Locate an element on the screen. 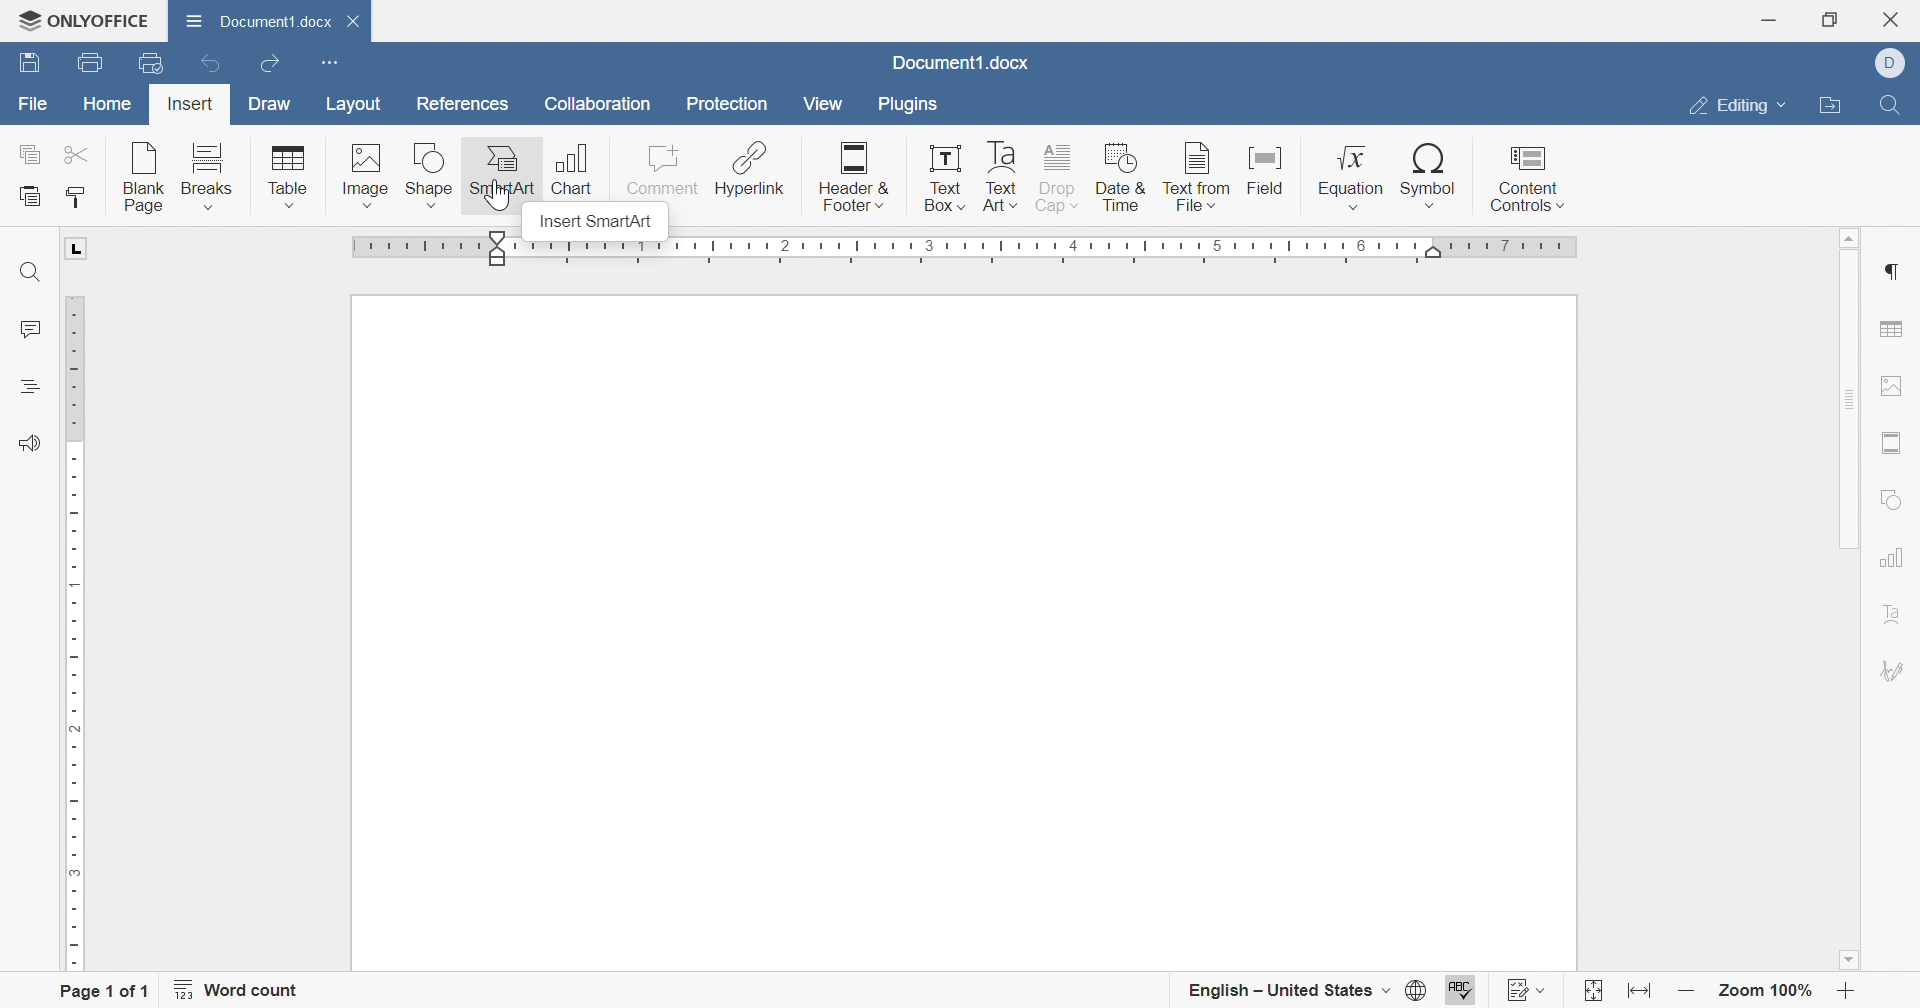  Drop cap is located at coordinates (1059, 179).